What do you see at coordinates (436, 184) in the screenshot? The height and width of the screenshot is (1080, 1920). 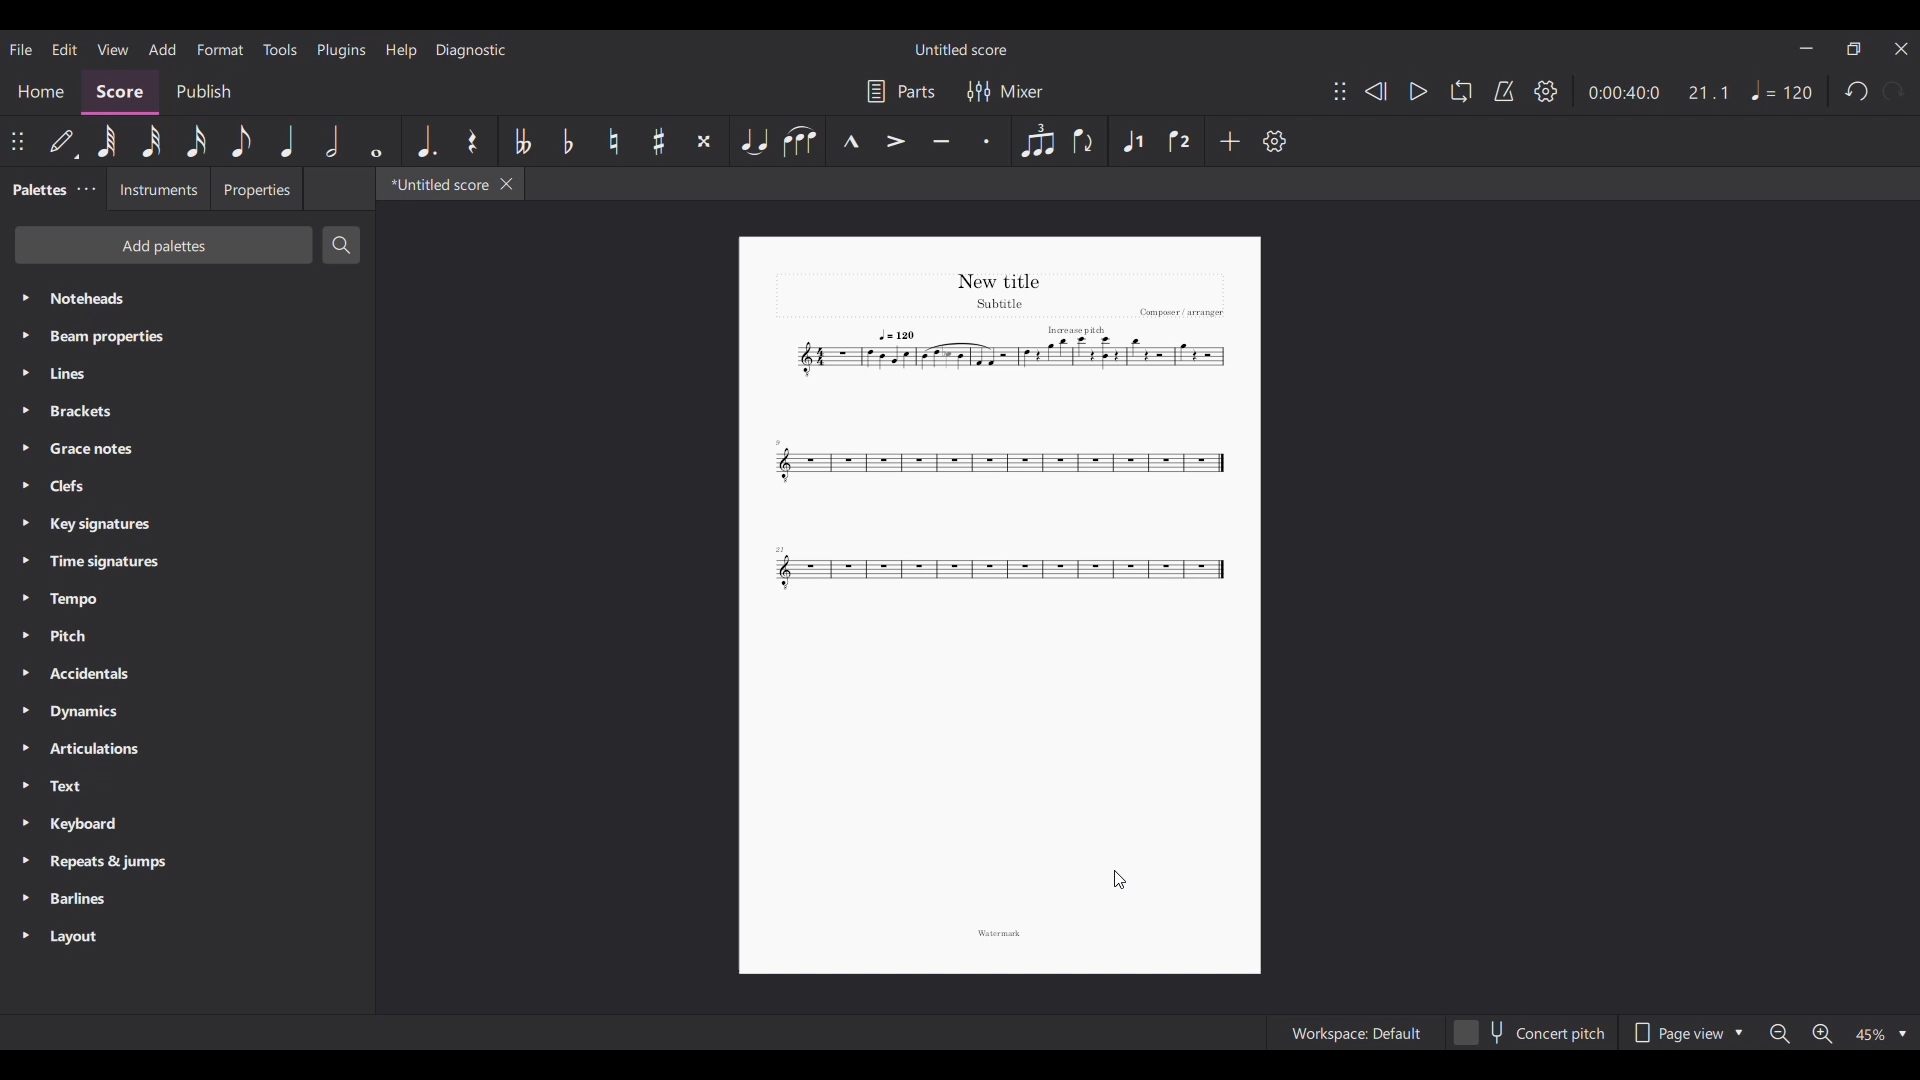 I see `*Untitled score, current tab` at bounding box center [436, 184].